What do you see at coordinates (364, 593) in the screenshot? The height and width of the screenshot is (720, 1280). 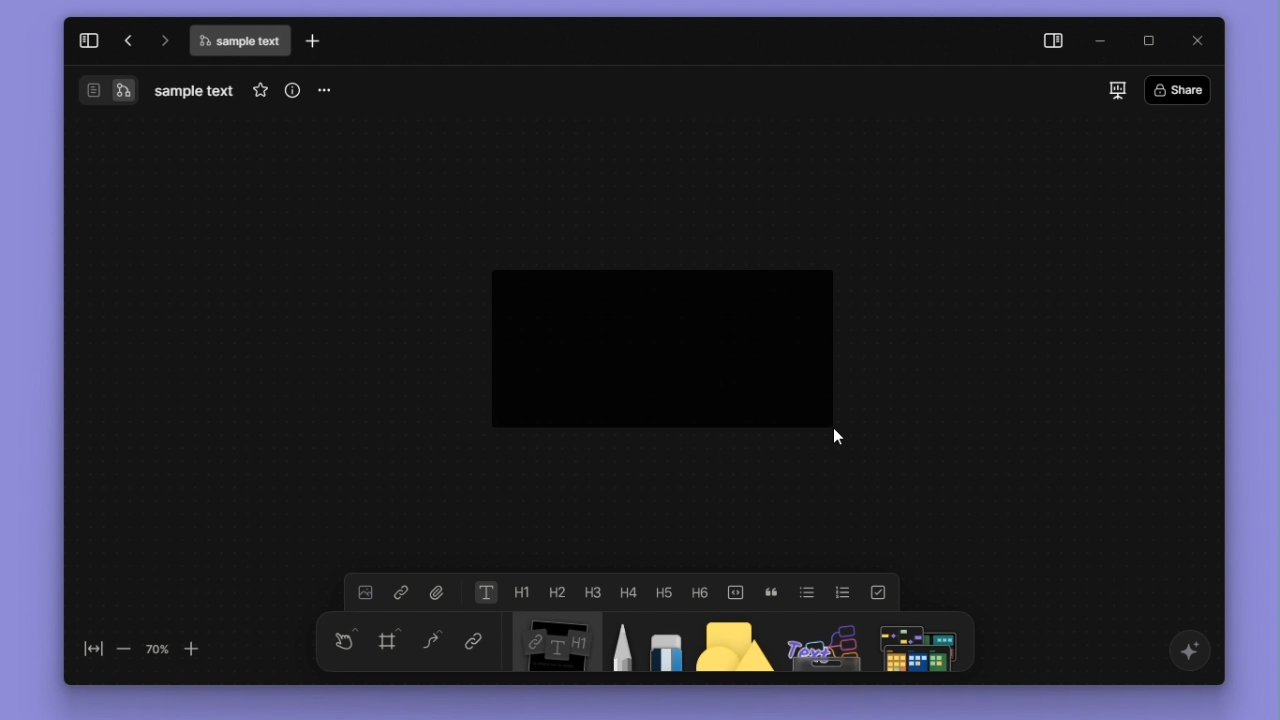 I see `image` at bounding box center [364, 593].